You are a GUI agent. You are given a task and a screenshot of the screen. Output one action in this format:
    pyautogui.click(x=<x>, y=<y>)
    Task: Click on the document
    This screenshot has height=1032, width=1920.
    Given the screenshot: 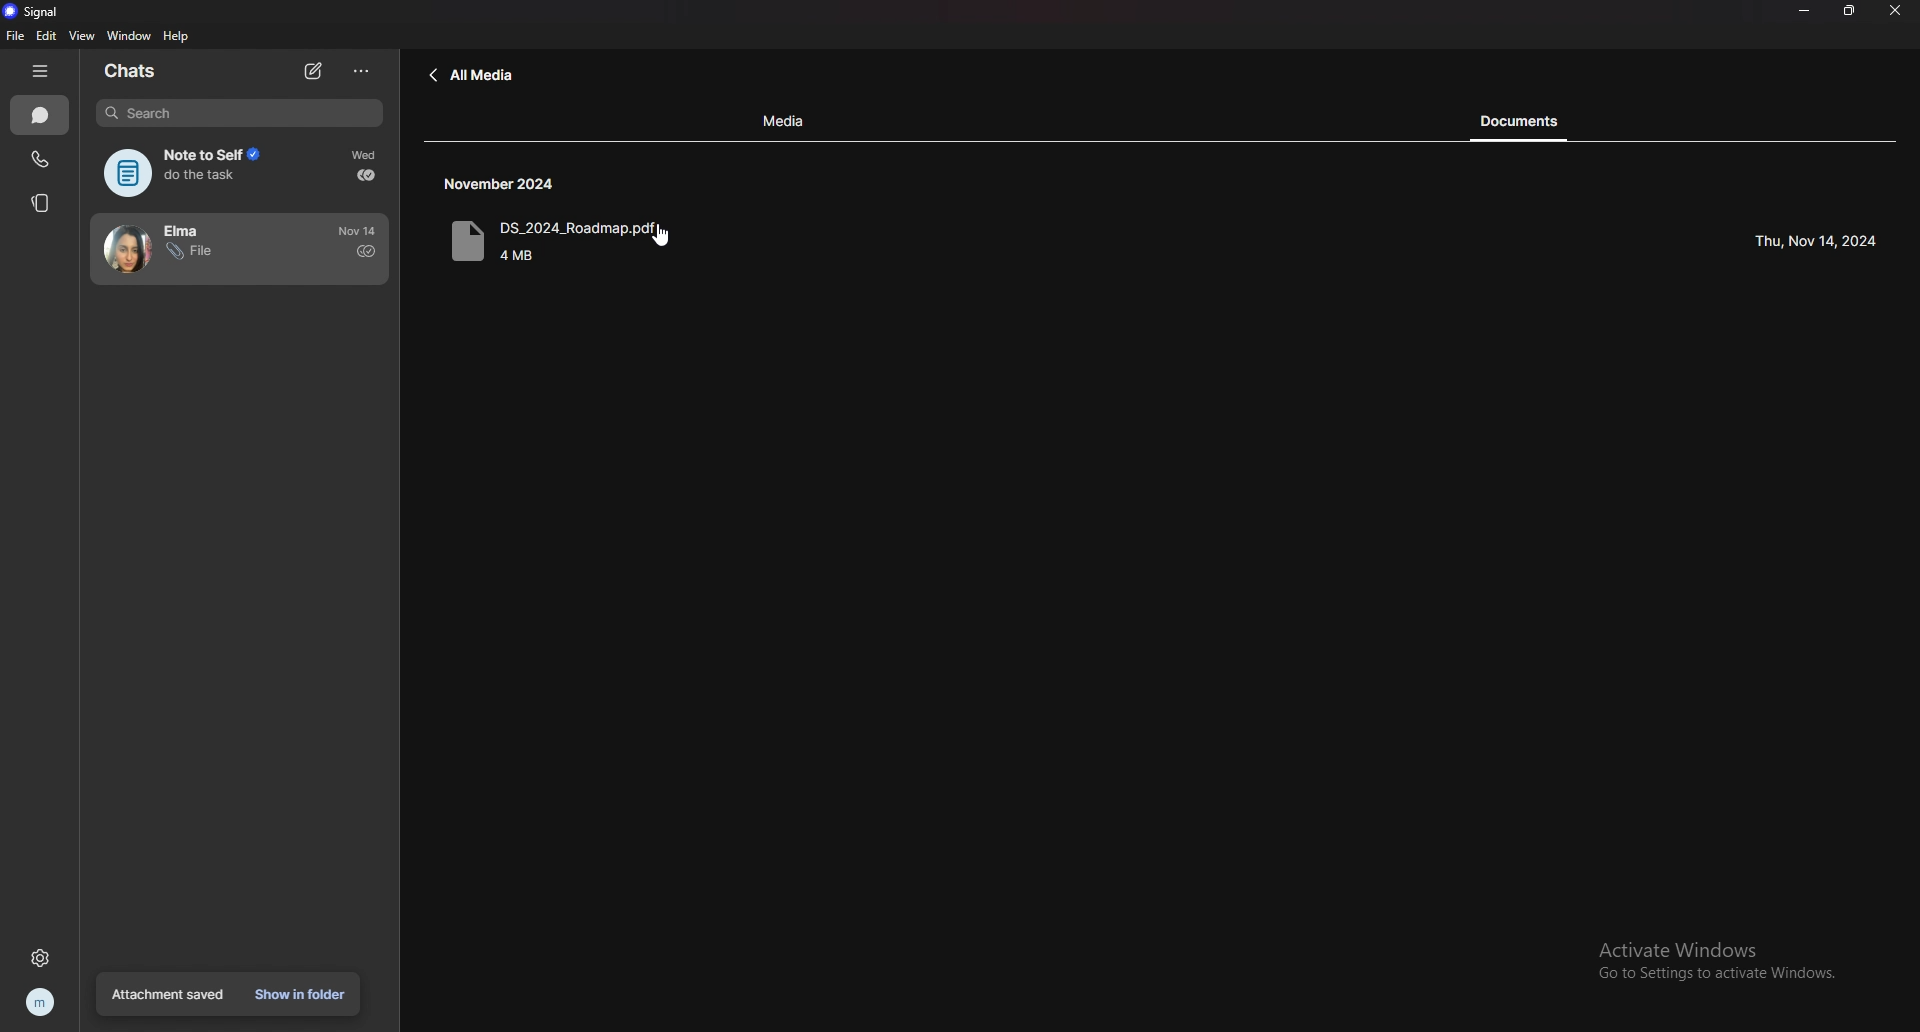 What is the action you would take?
    pyautogui.click(x=597, y=244)
    